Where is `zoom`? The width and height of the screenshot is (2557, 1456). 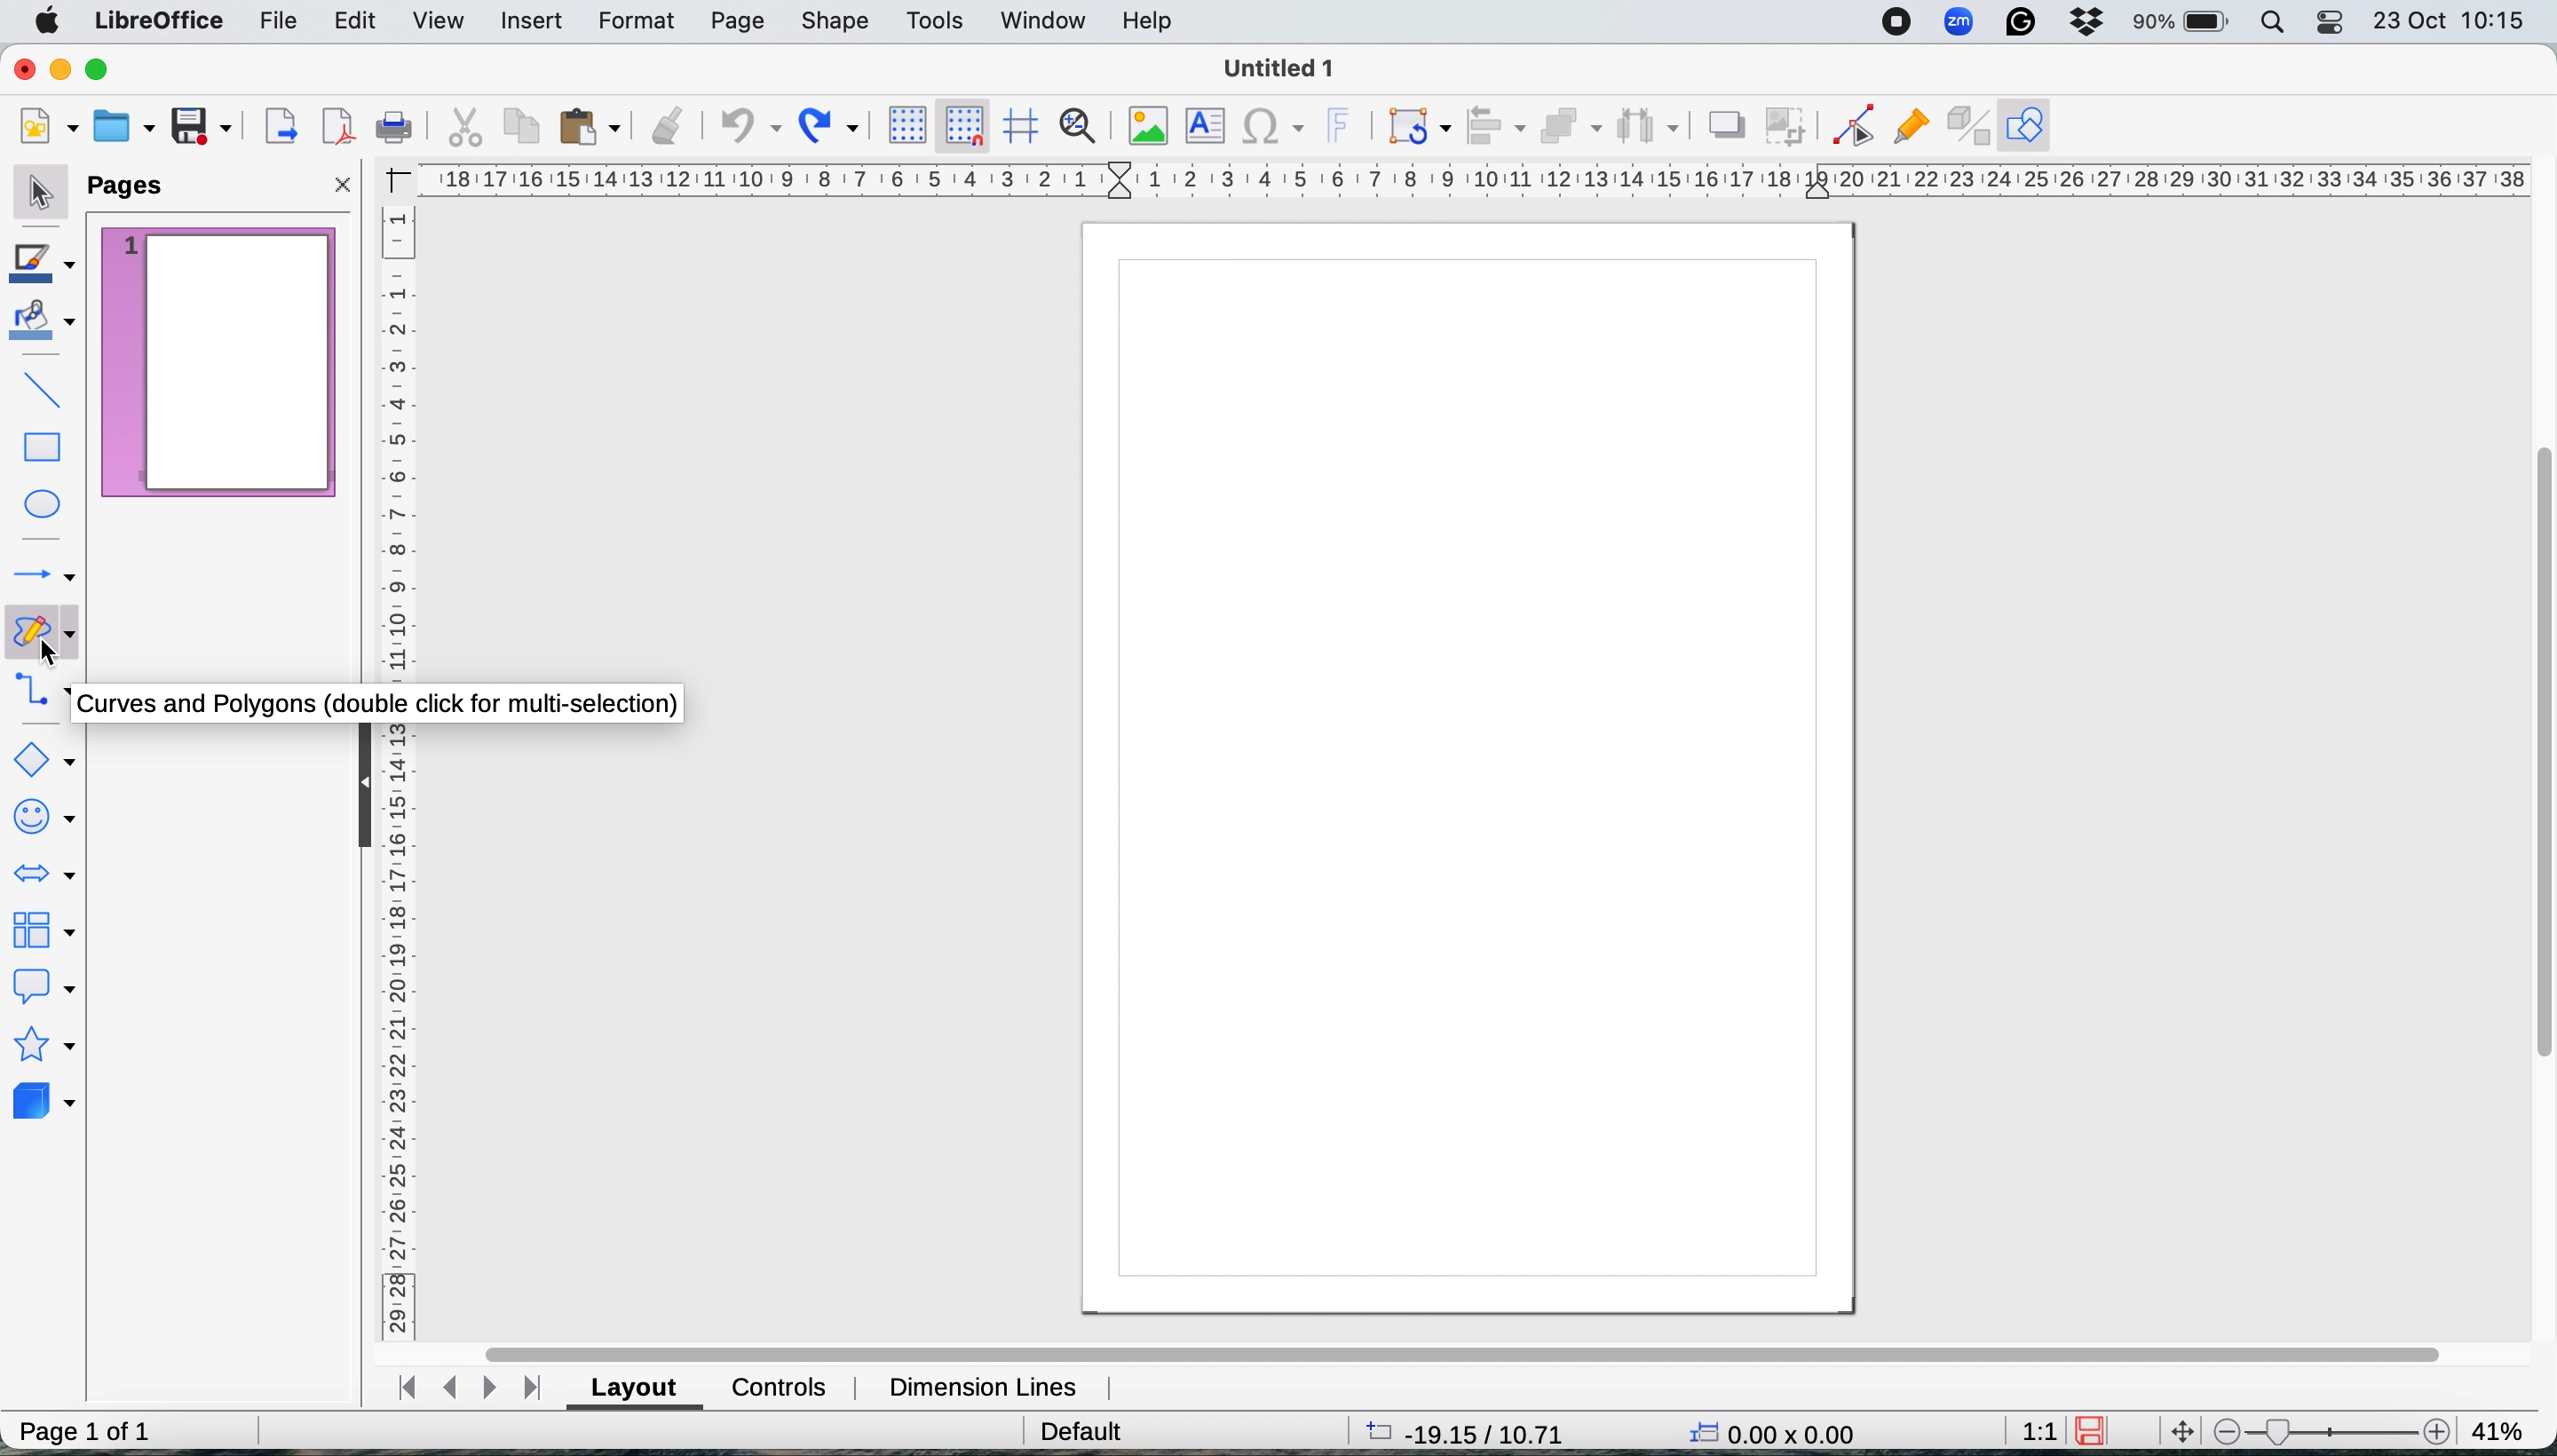 zoom is located at coordinates (1958, 24).